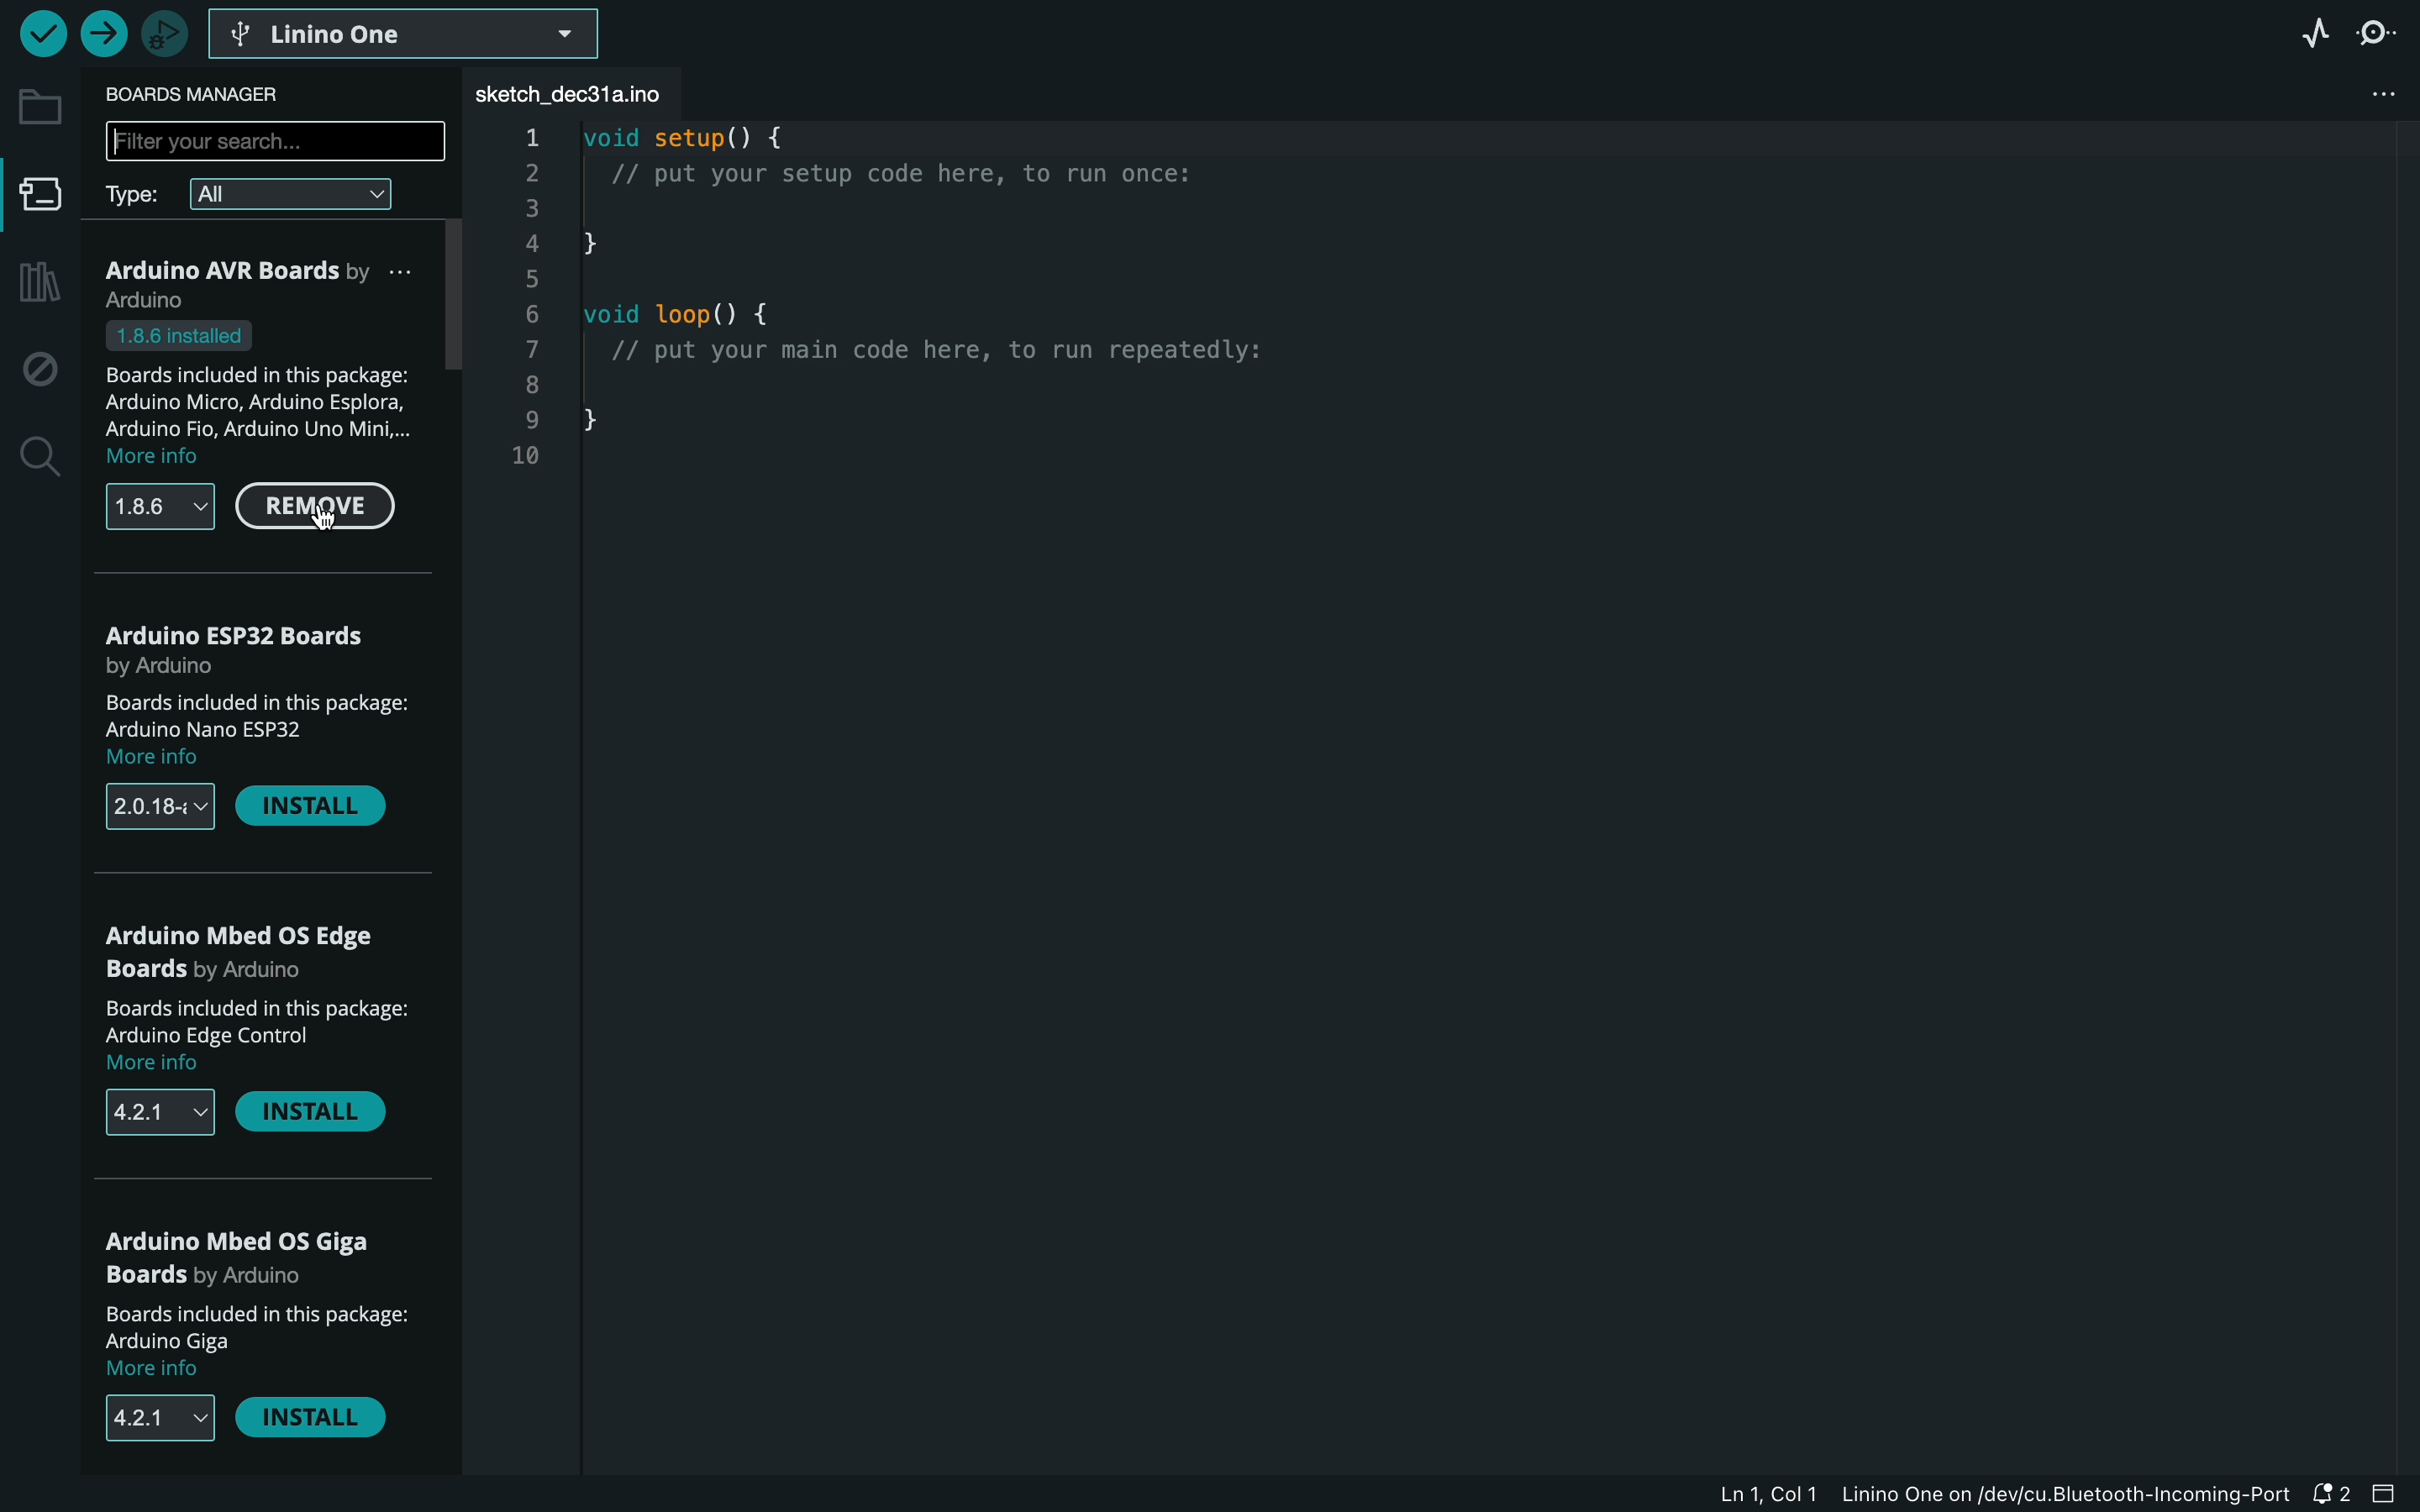  I want to click on install, so click(314, 1111).